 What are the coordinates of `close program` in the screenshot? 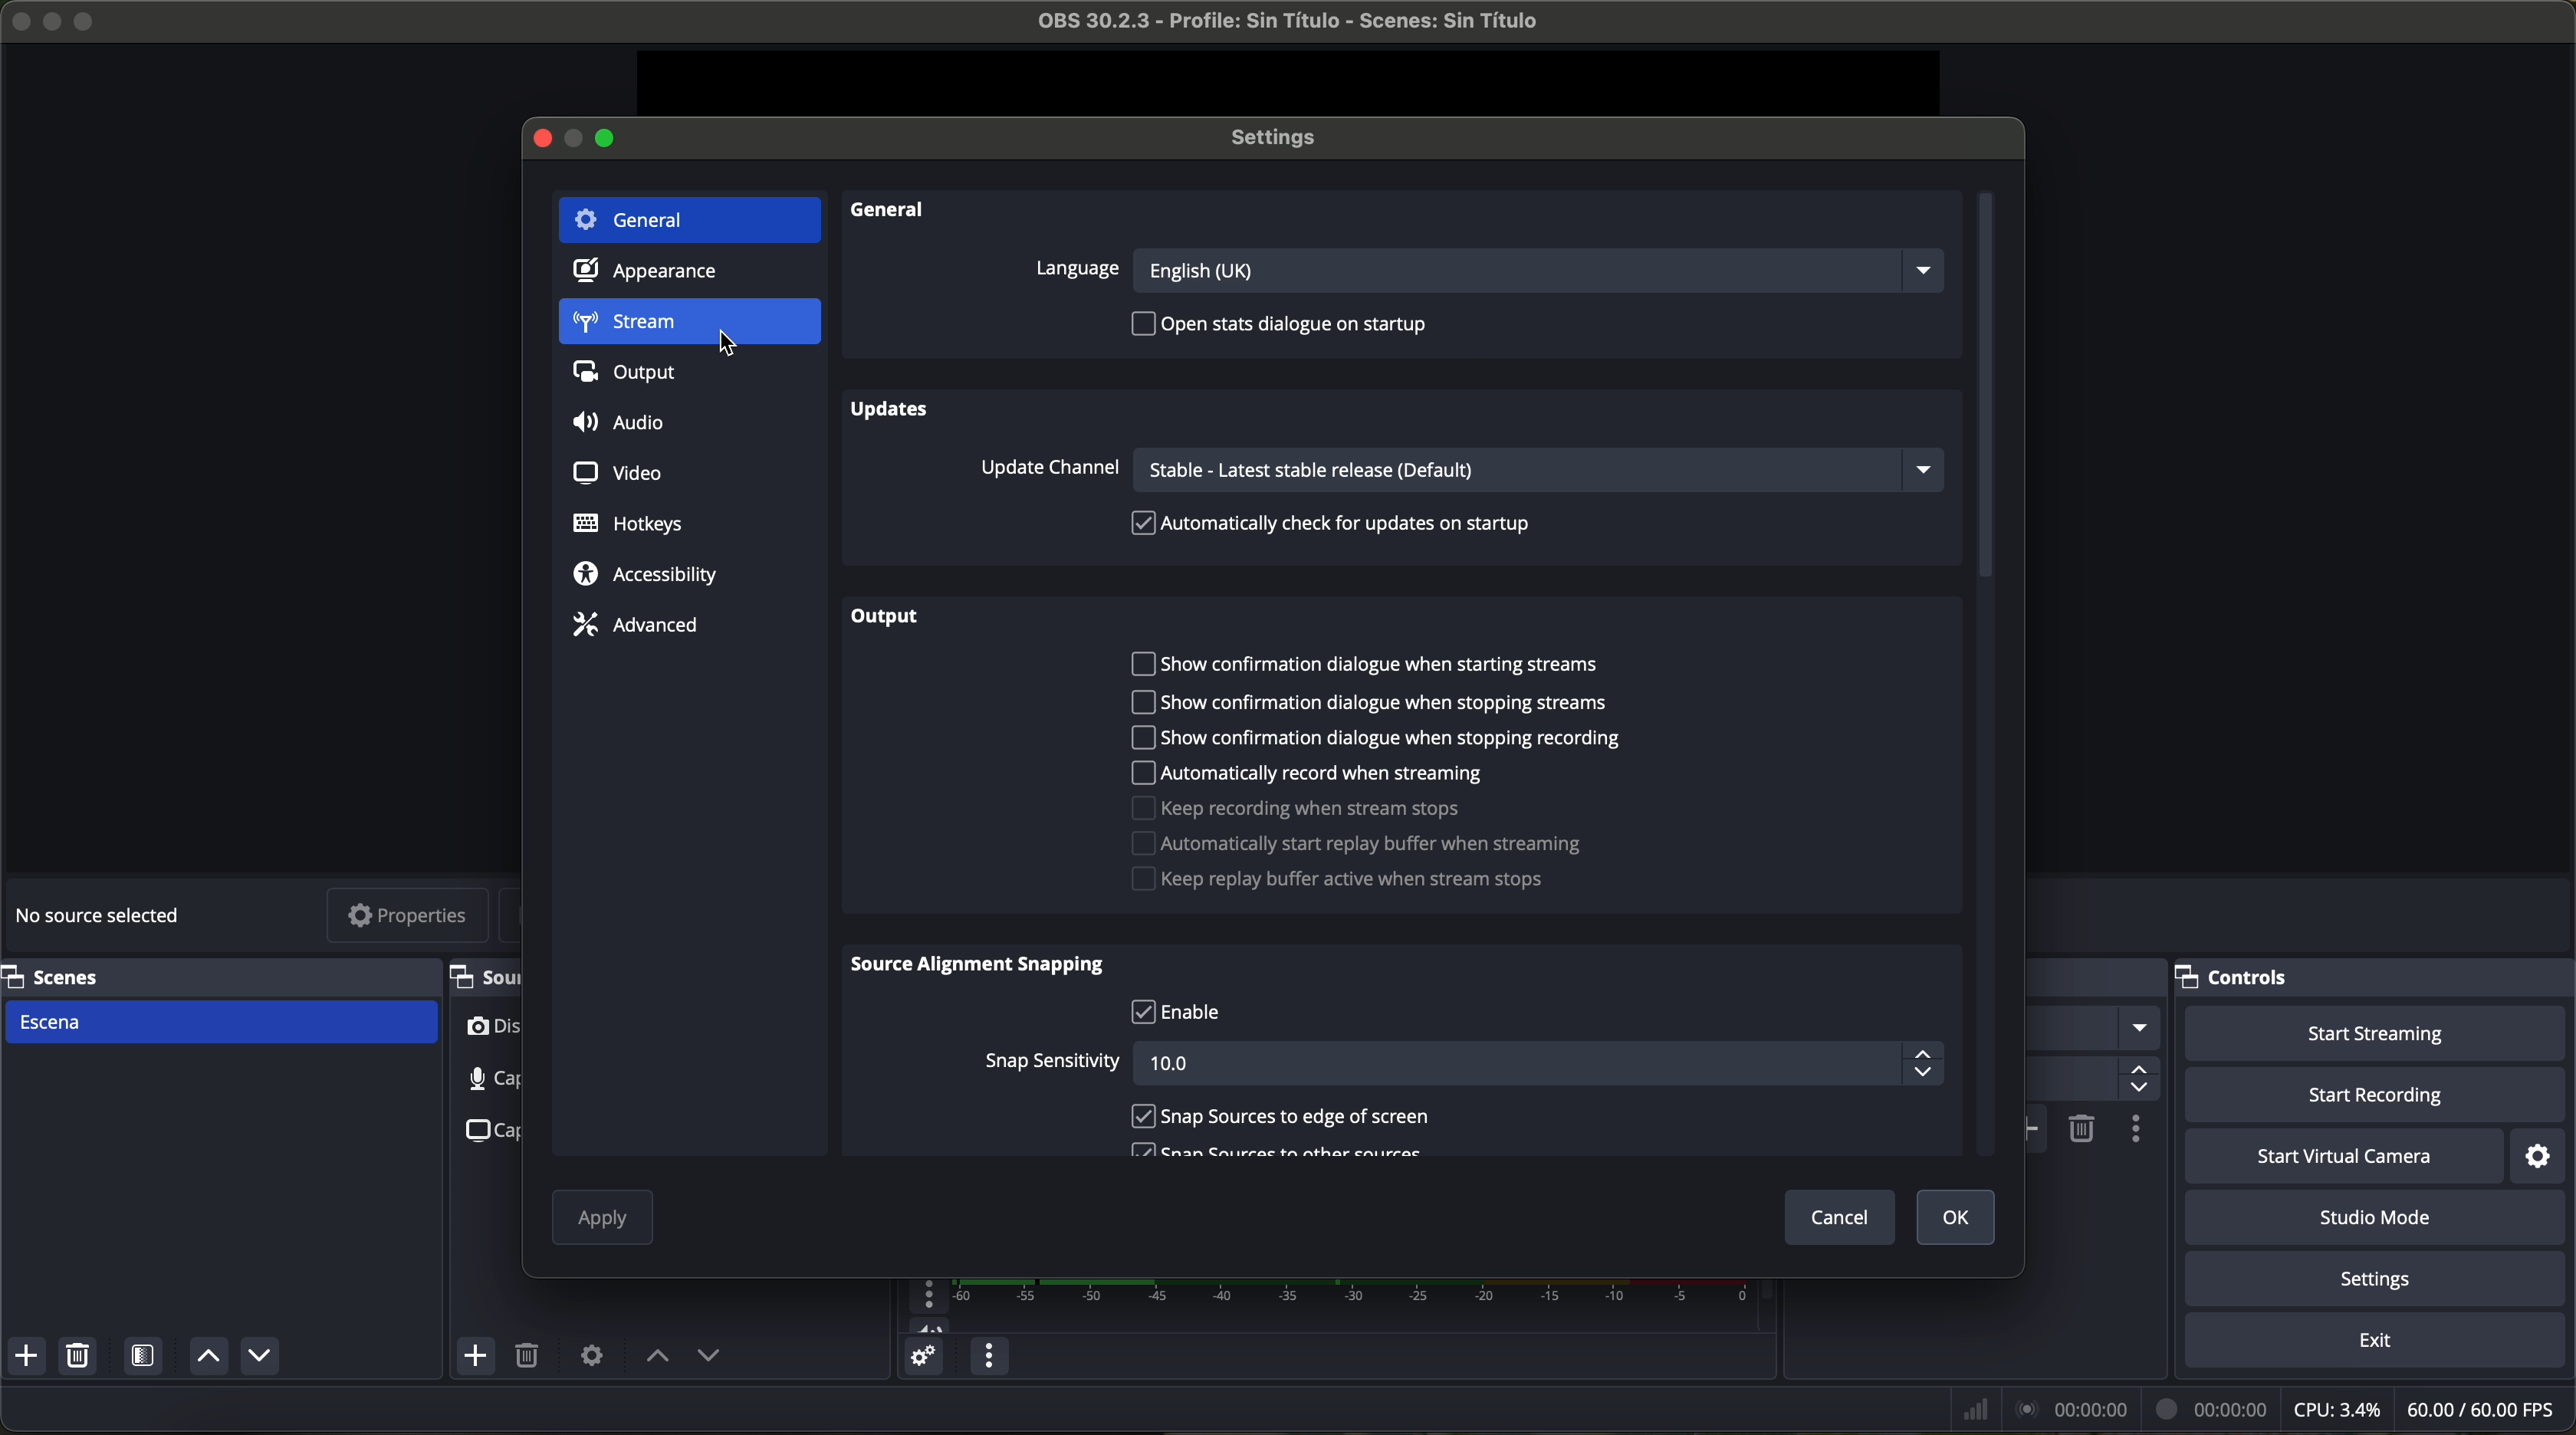 It's located at (16, 18).